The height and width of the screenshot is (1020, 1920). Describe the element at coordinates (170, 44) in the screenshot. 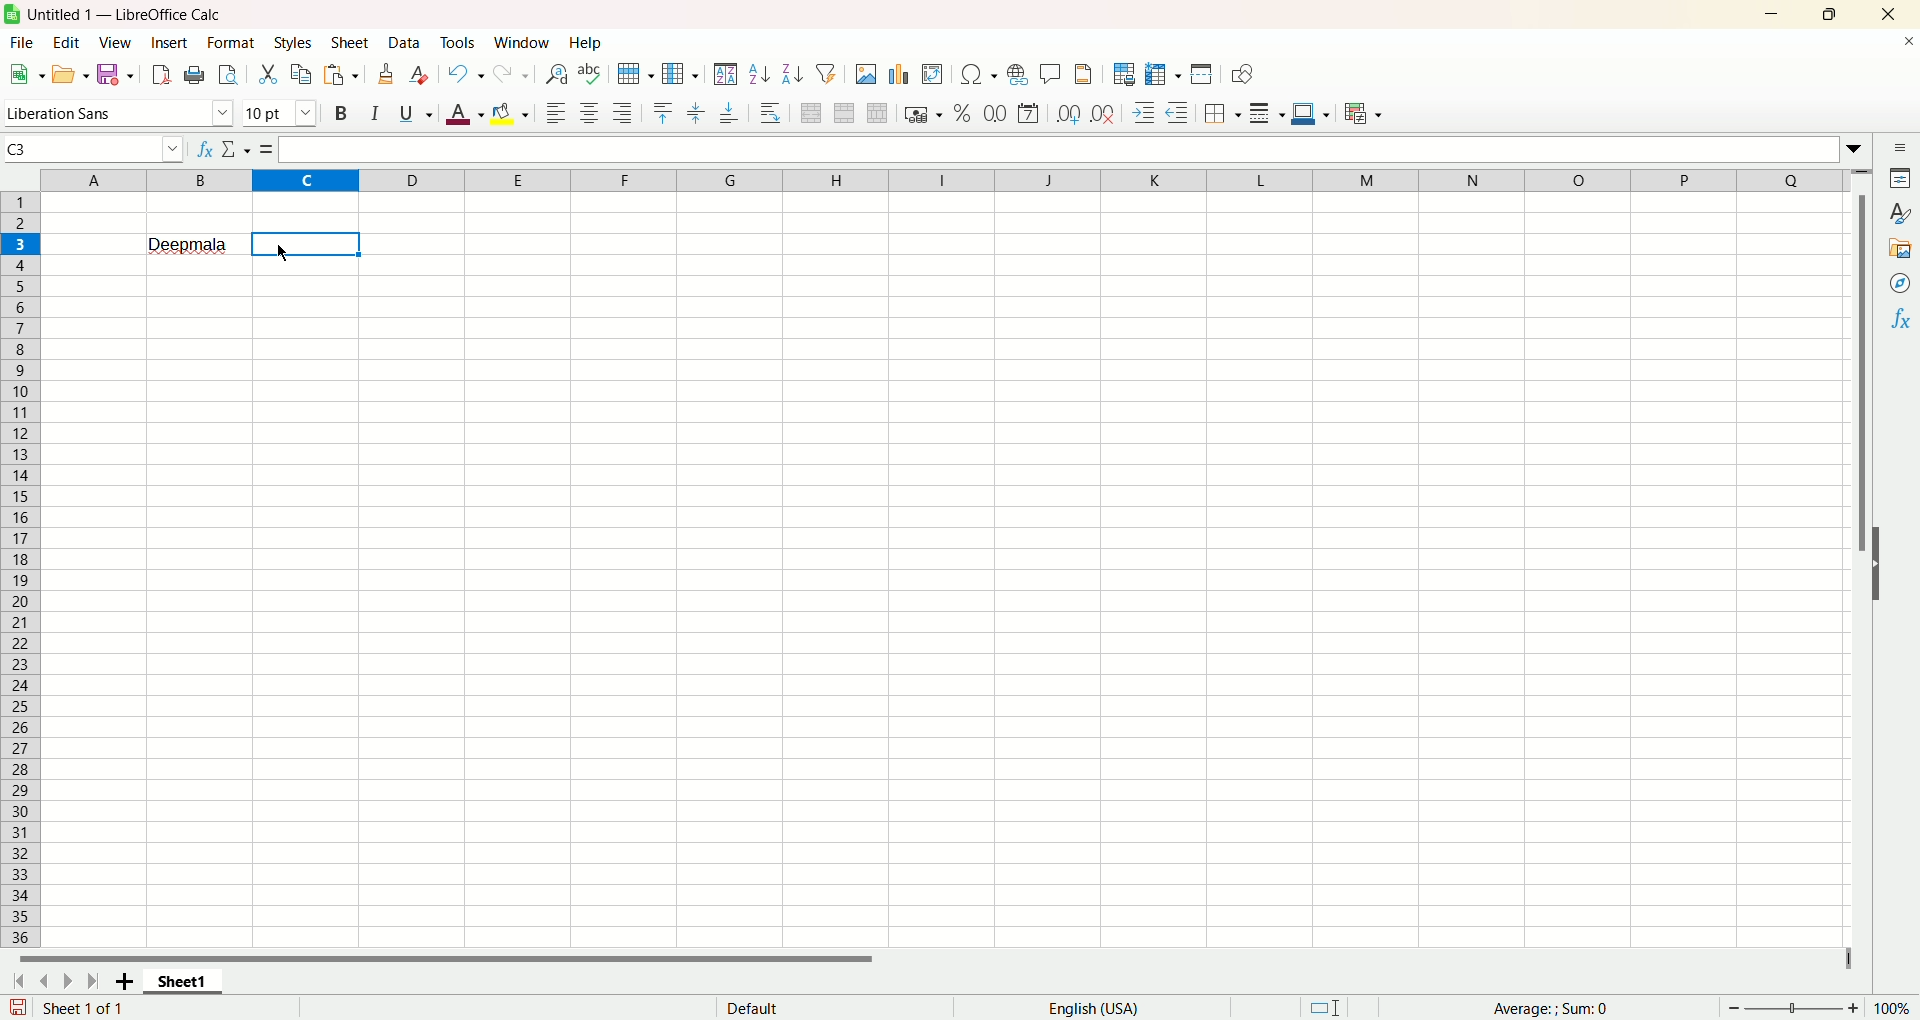

I see `Insert` at that location.